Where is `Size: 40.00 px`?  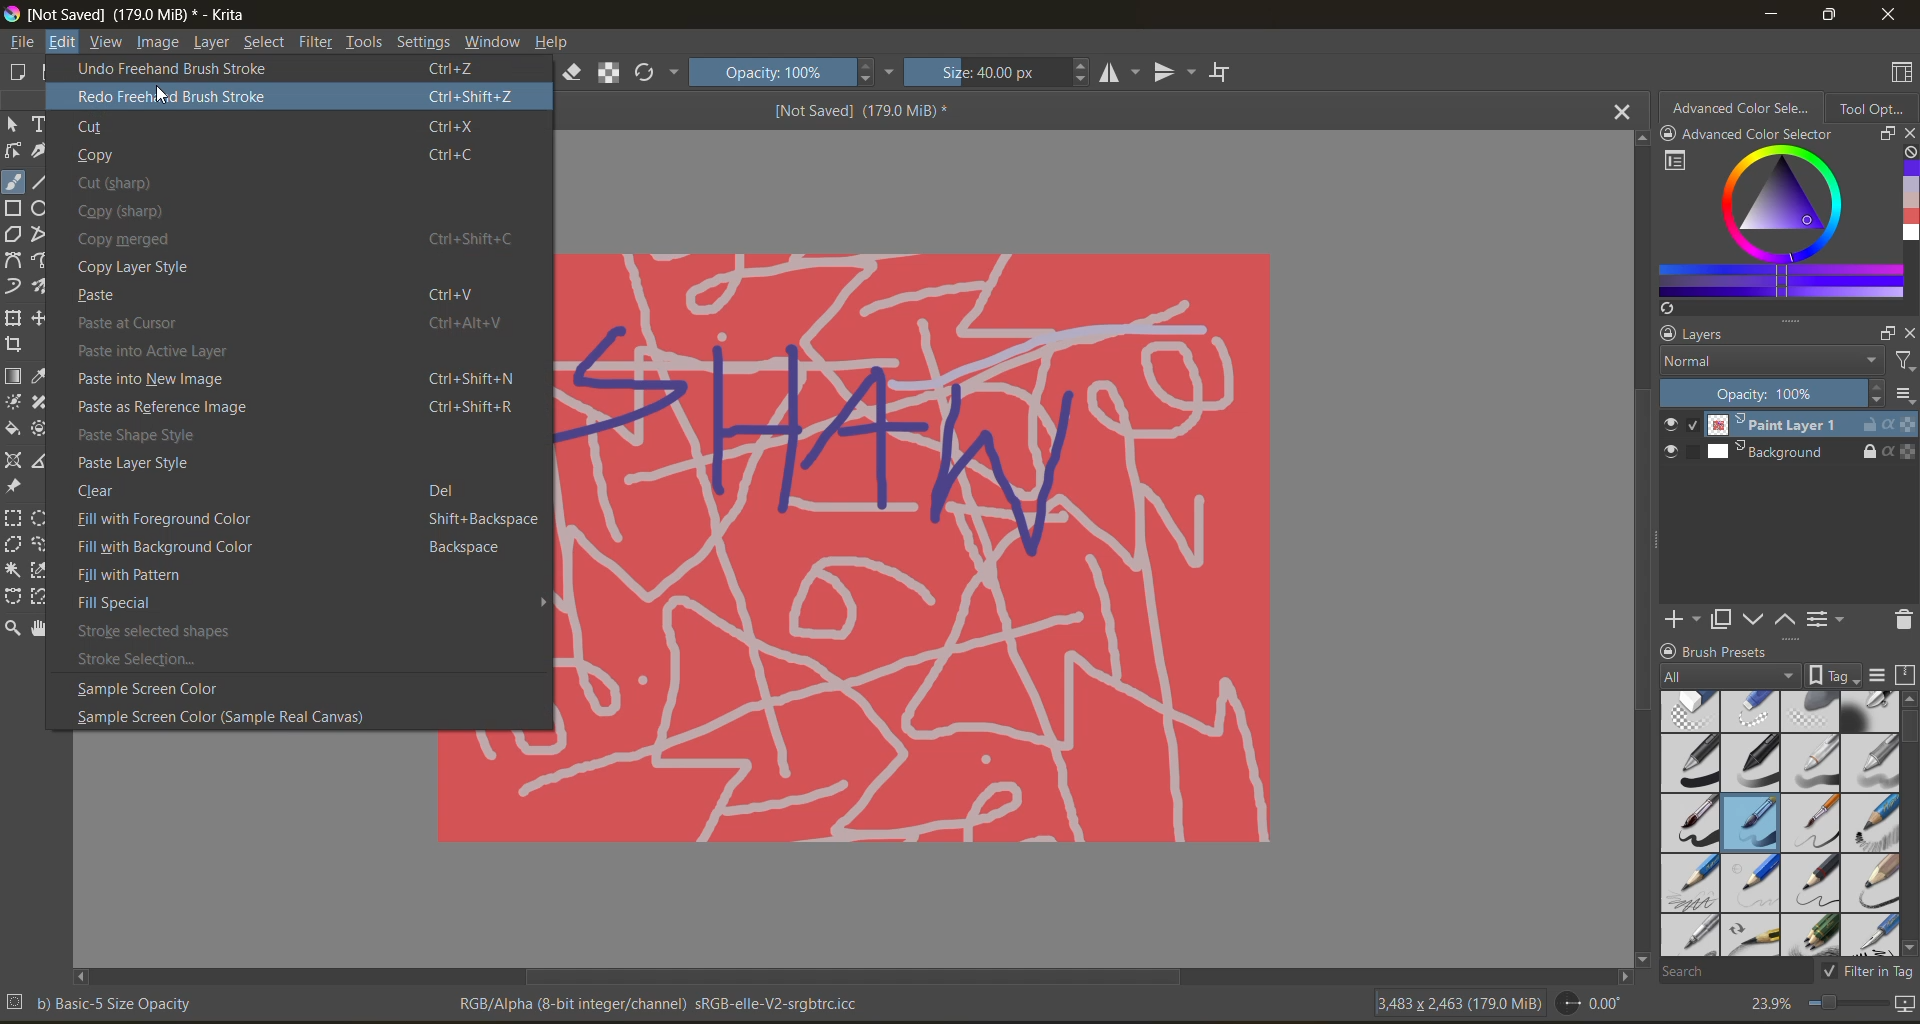 Size: 40.00 px is located at coordinates (997, 73).